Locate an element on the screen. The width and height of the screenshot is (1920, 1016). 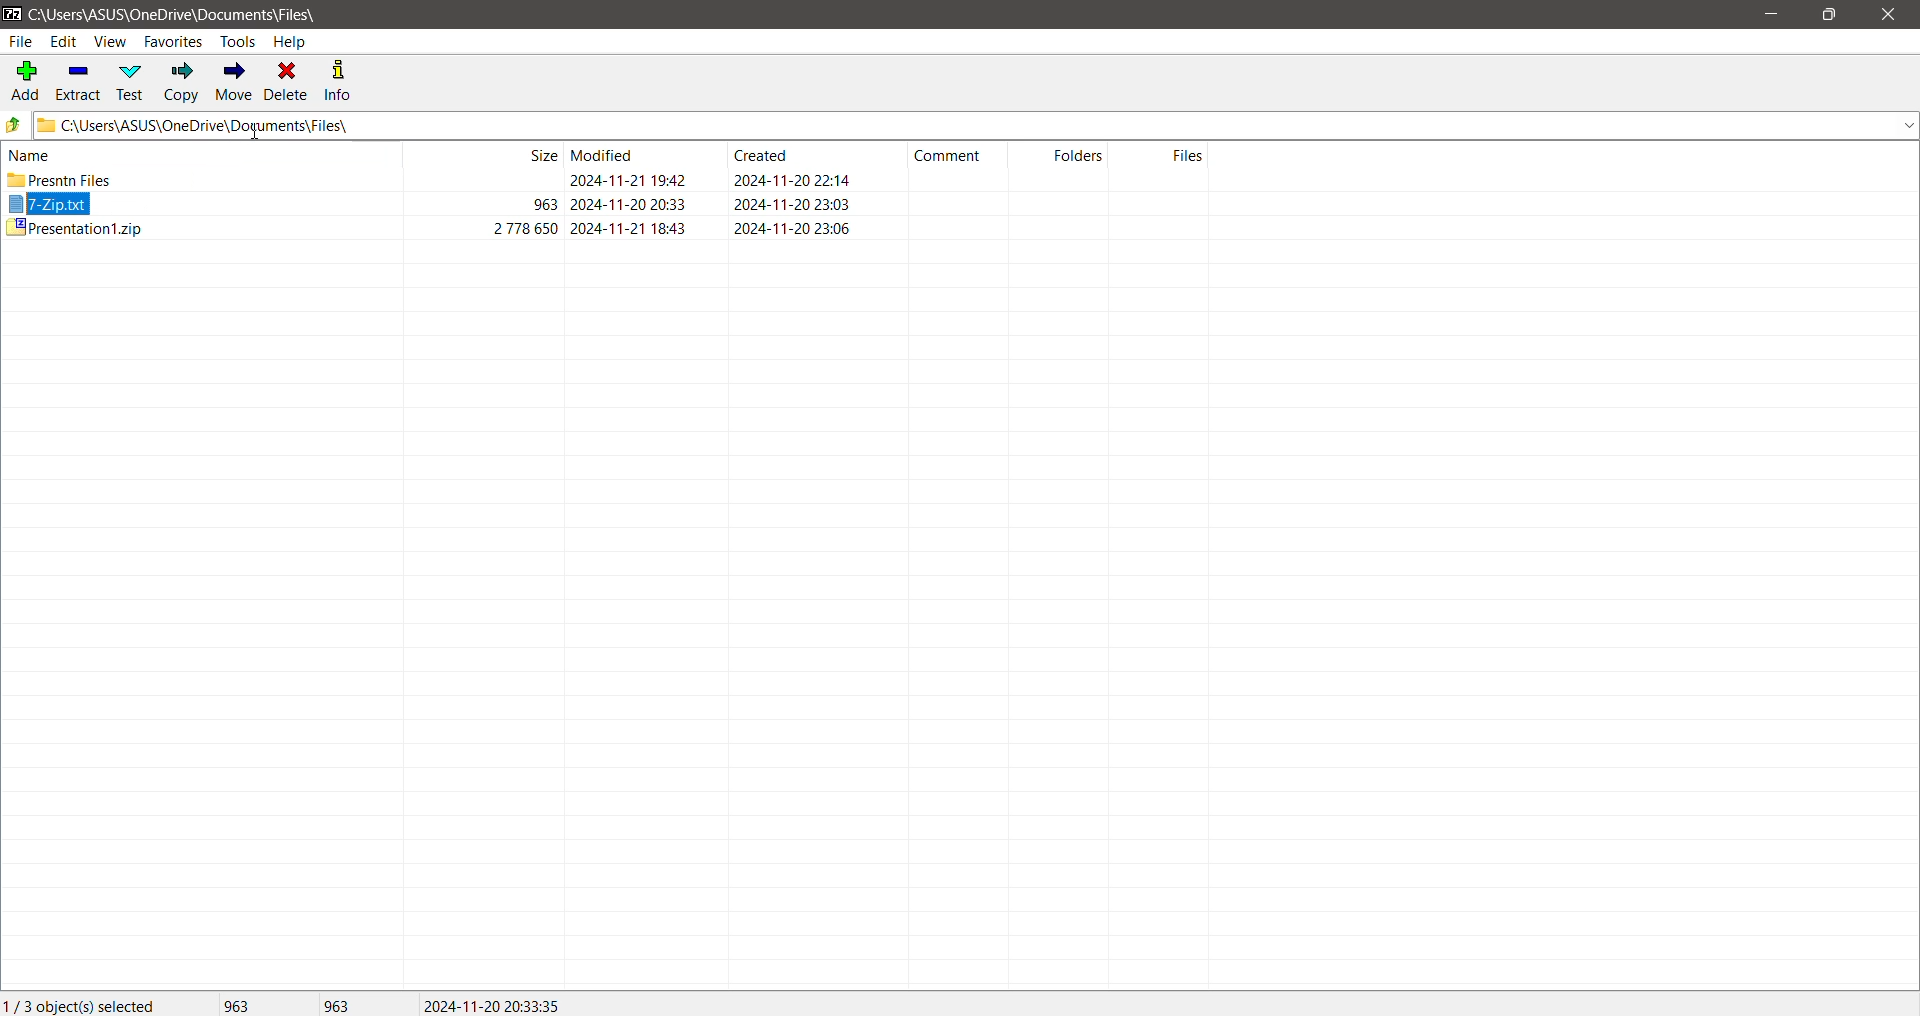
Test is located at coordinates (128, 83).